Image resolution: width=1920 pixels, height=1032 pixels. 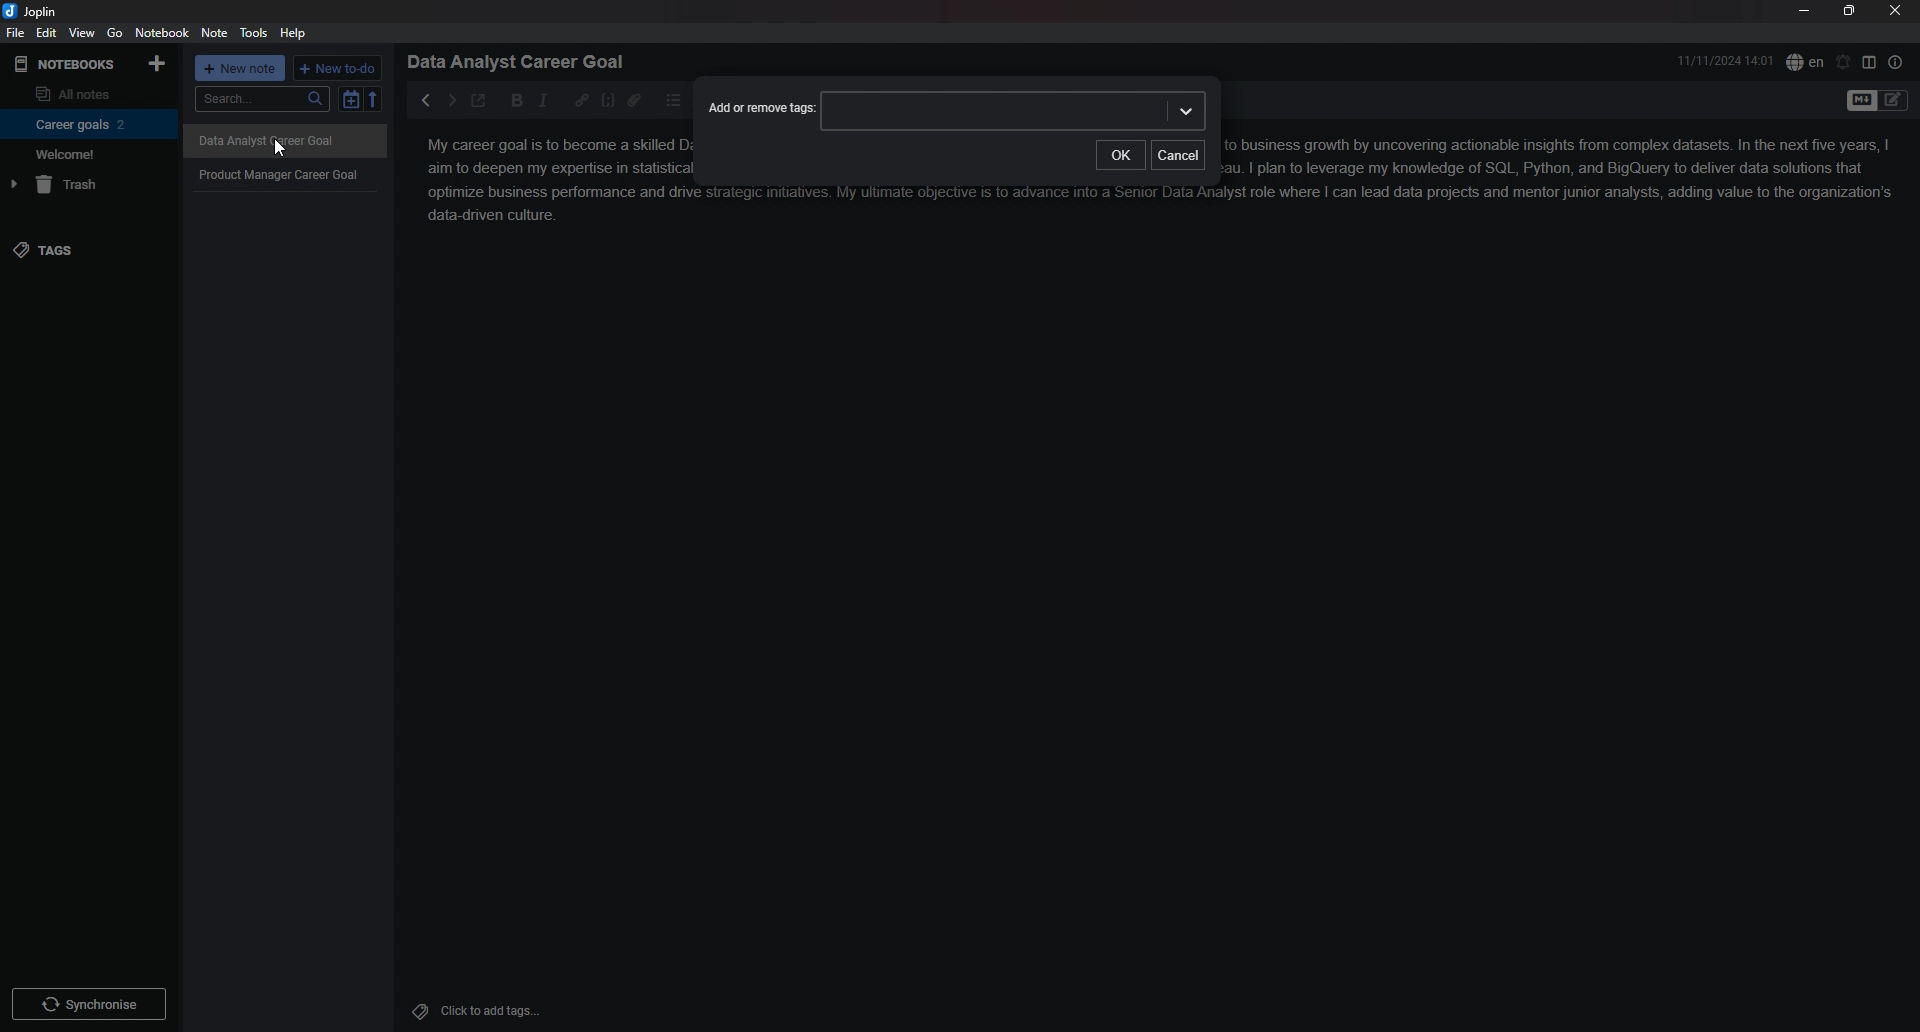 What do you see at coordinates (286, 174) in the screenshot?
I see `Product Manager Career Goal` at bounding box center [286, 174].